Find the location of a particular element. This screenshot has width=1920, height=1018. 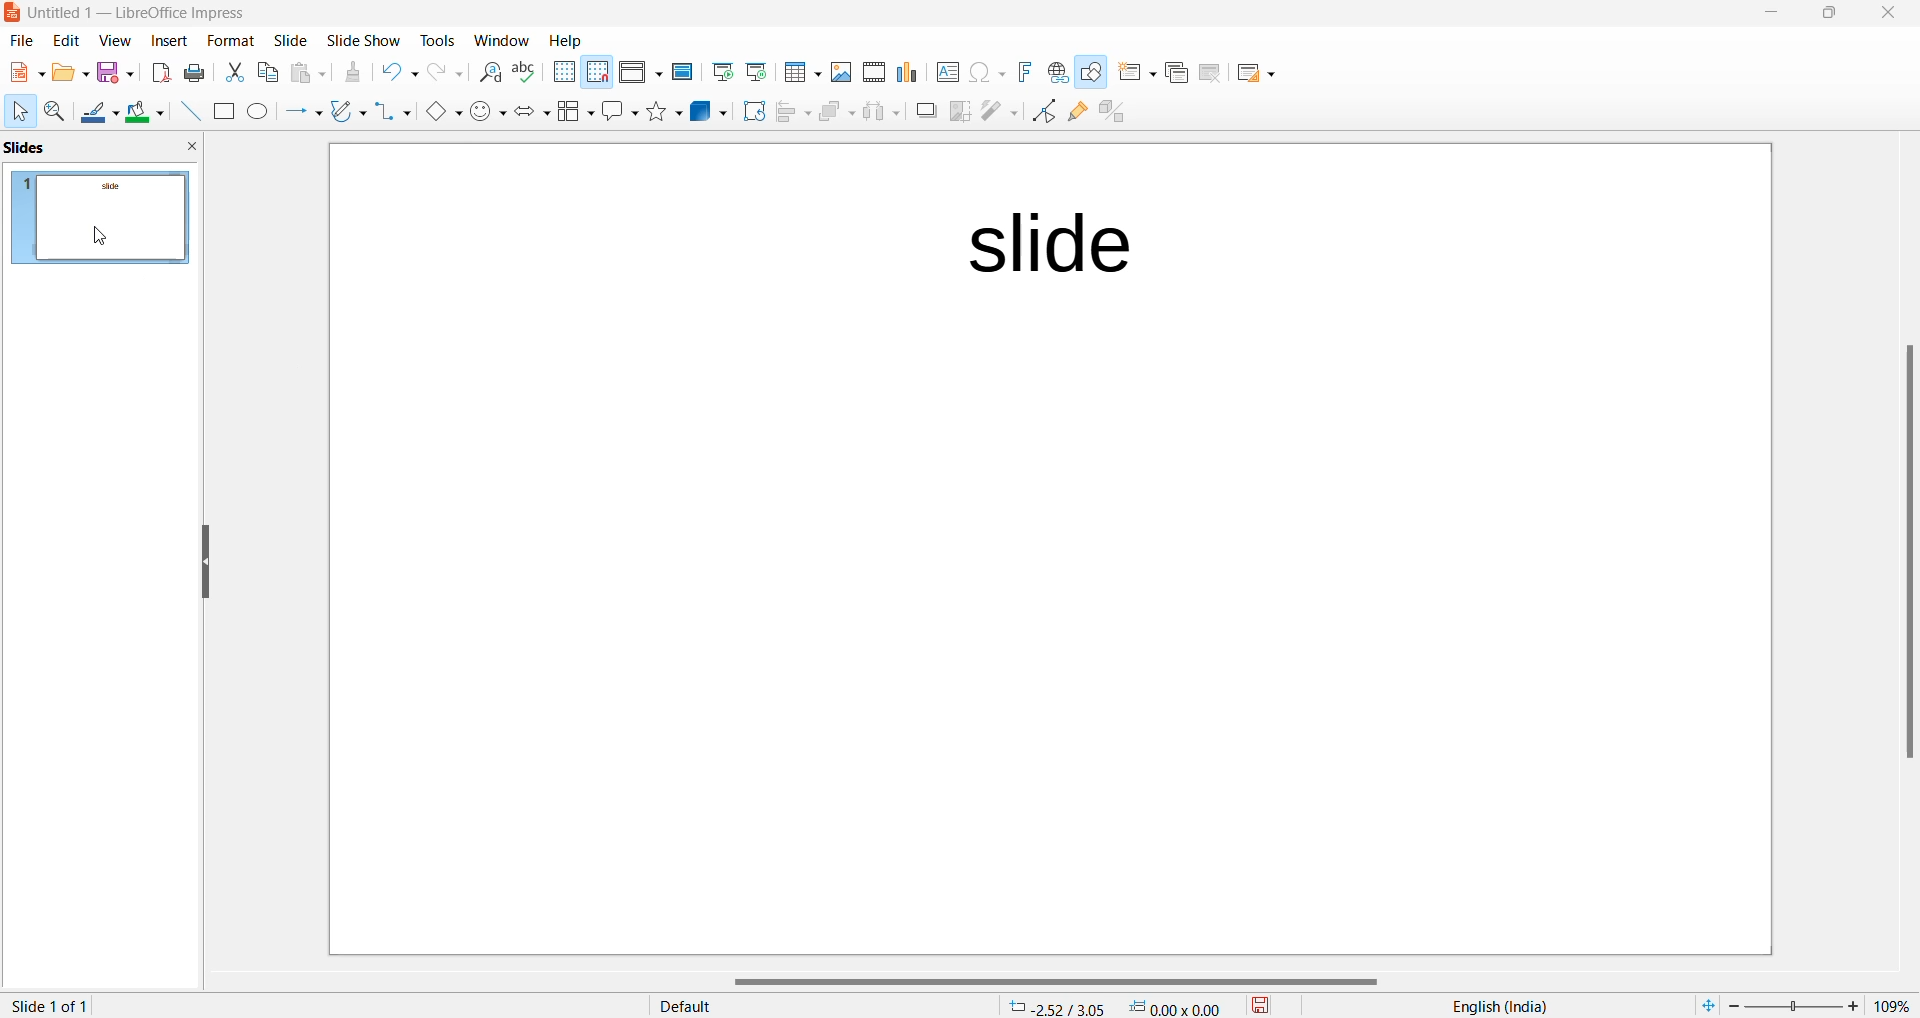

toggle extrusion is located at coordinates (1119, 115).